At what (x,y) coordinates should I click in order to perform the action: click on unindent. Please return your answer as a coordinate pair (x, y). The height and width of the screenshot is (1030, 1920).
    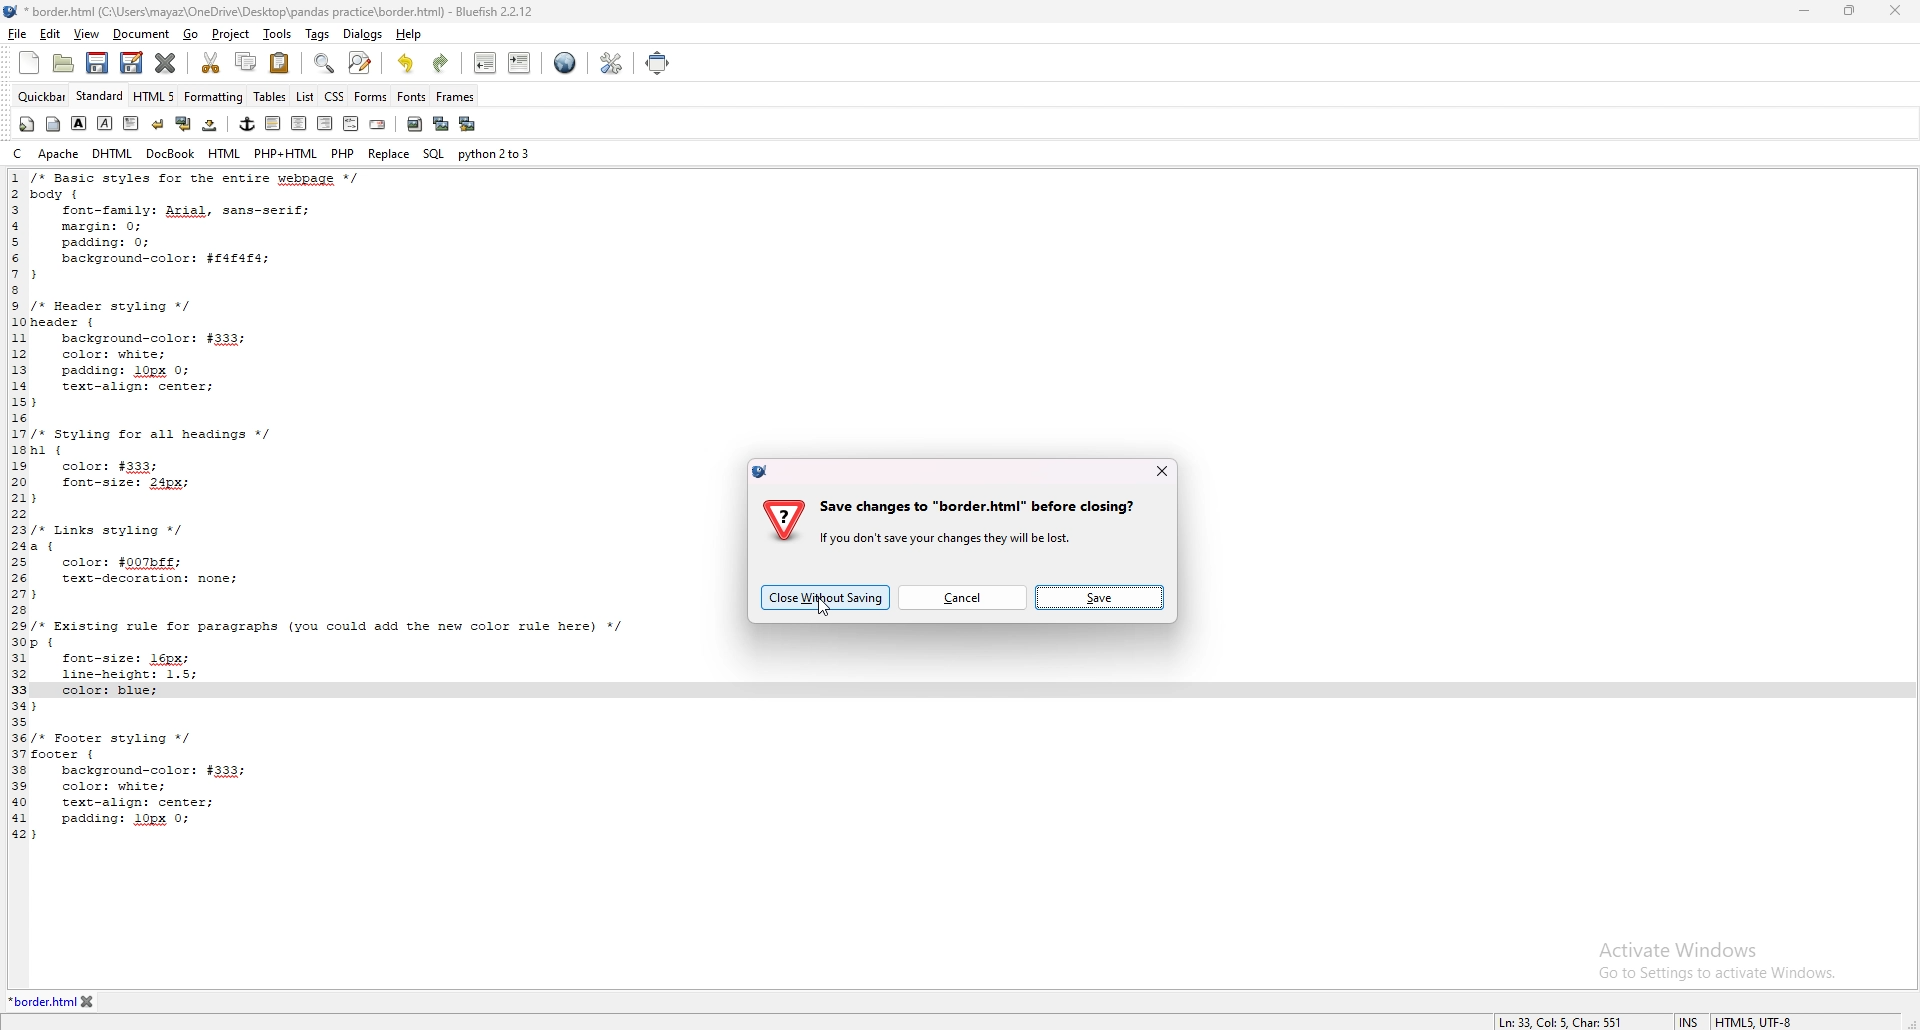
    Looking at the image, I should click on (485, 62).